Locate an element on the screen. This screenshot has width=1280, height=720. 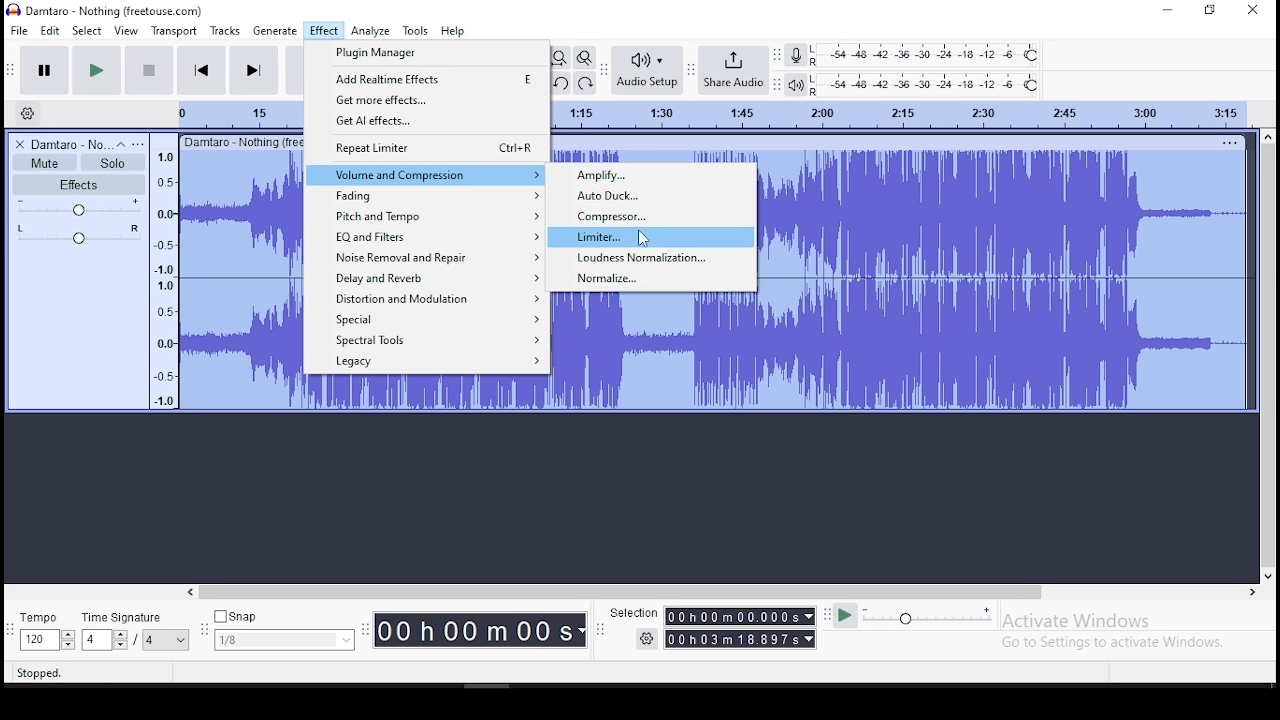
pause is located at coordinates (44, 69).